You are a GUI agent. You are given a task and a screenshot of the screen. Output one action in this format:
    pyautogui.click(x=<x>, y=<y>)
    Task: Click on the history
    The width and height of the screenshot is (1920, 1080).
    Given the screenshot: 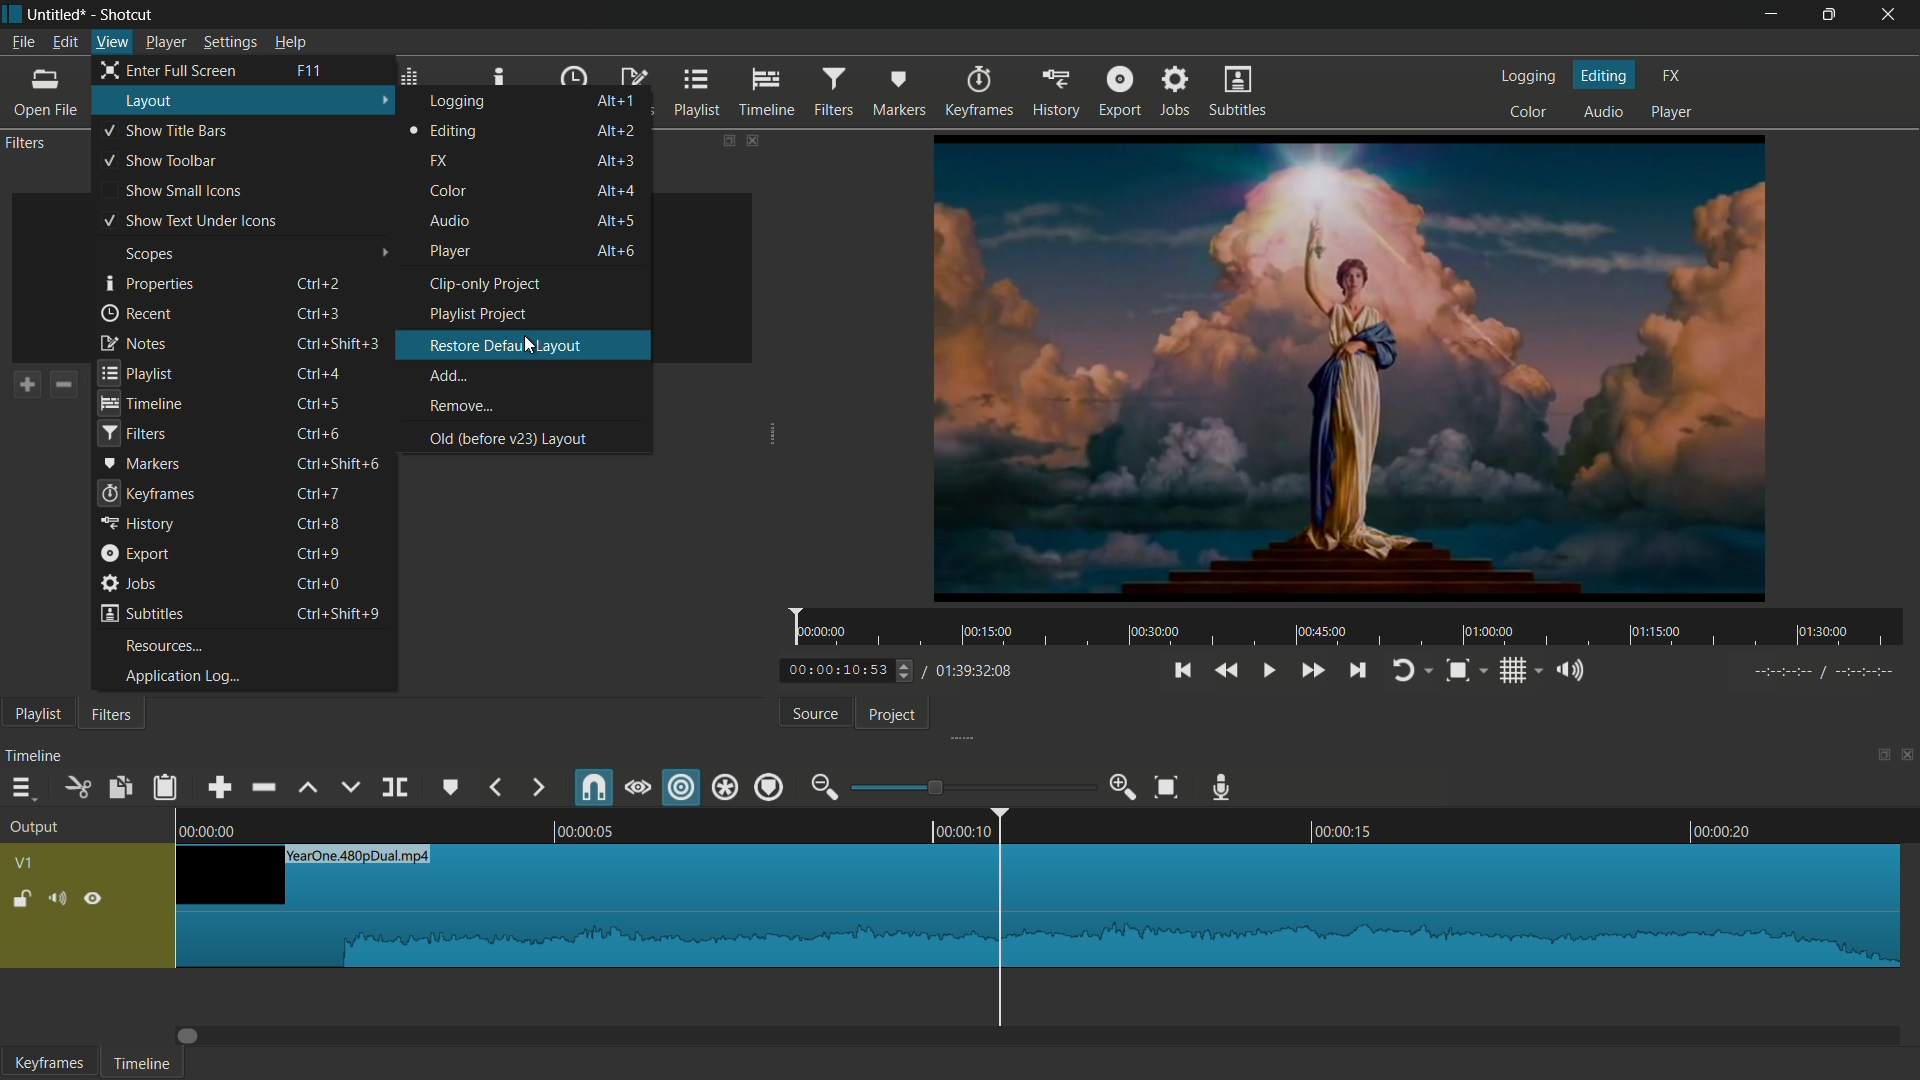 What is the action you would take?
    pyautogui.click(x=137, y=525)
    